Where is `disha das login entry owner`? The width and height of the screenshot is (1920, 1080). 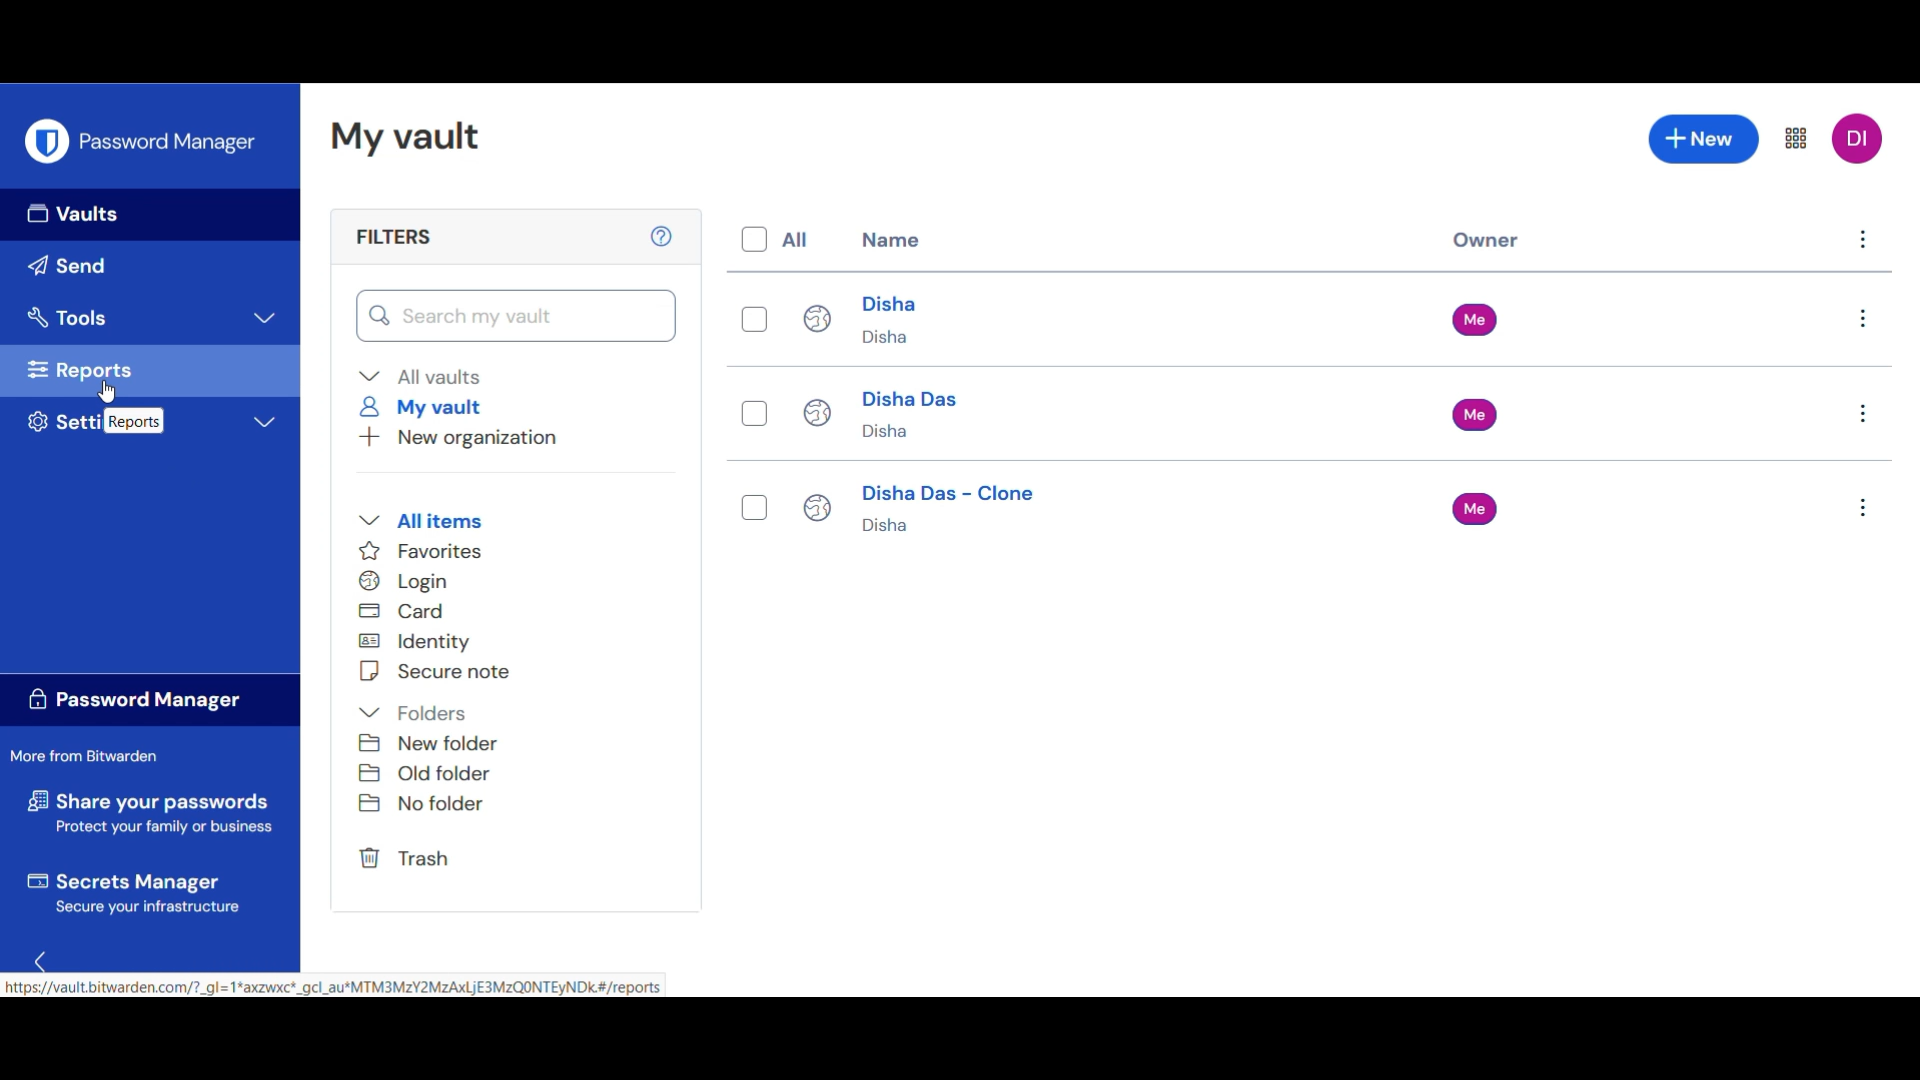
disha das login entry owner is located at coordinates (1492, 415).